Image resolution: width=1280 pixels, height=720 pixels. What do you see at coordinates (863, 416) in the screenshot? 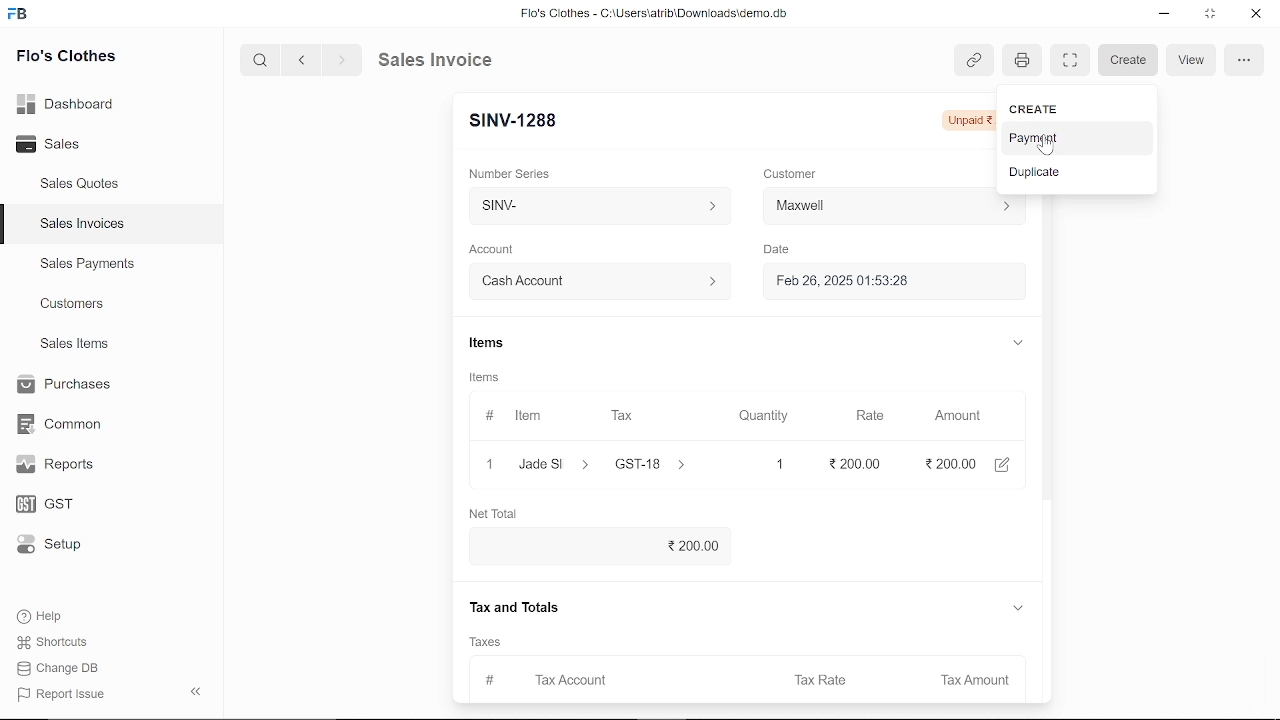
I see `Rate` at bounding box center [863, 416].